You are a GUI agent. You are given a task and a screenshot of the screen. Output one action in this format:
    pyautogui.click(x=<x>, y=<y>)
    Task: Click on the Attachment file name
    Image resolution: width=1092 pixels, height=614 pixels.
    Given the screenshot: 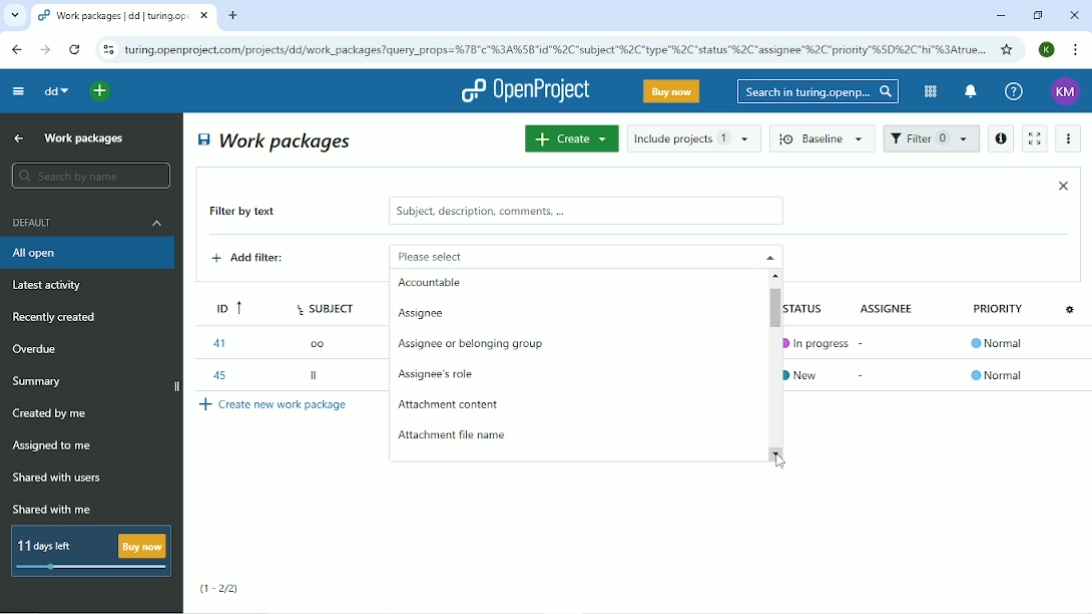 What is the action you would take?
    pyautogui.click(x=450, y=435)
    